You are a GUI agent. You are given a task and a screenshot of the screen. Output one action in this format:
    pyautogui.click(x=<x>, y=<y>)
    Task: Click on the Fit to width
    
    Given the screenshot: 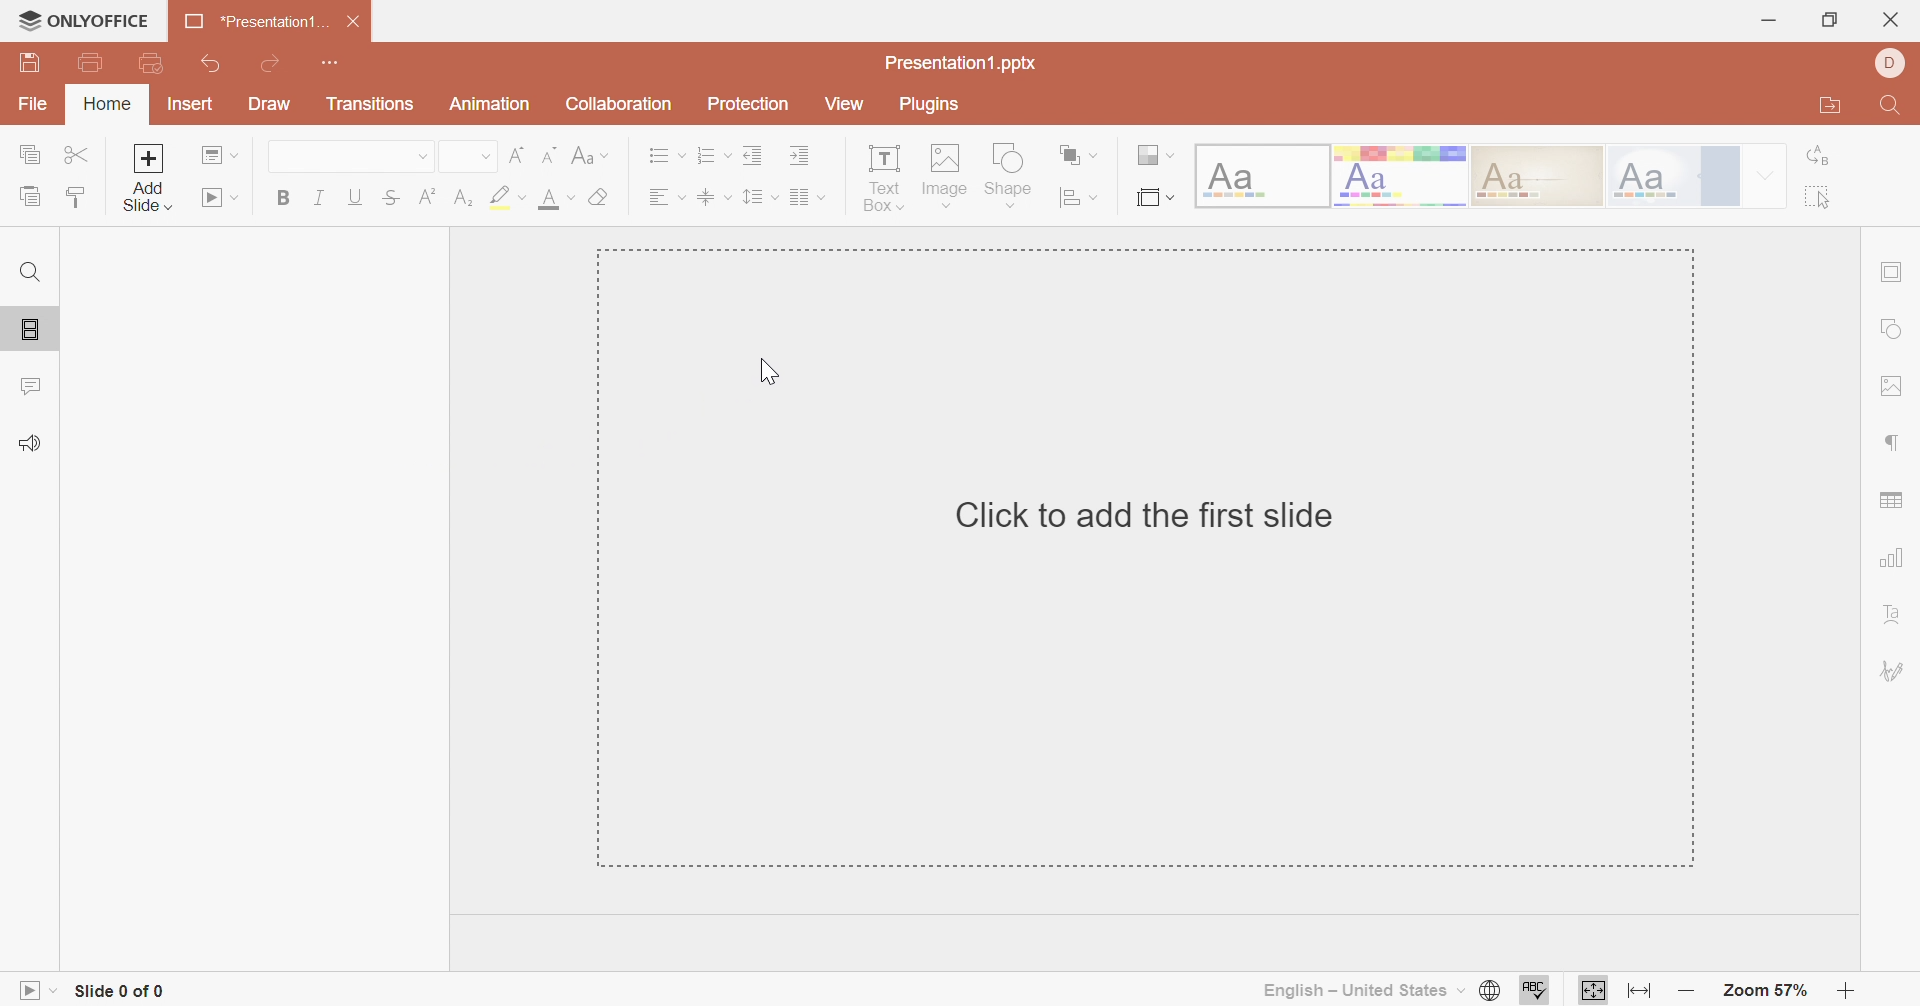 What is the action you would take?
    pyautogui.click(x=1639, y=992)
    